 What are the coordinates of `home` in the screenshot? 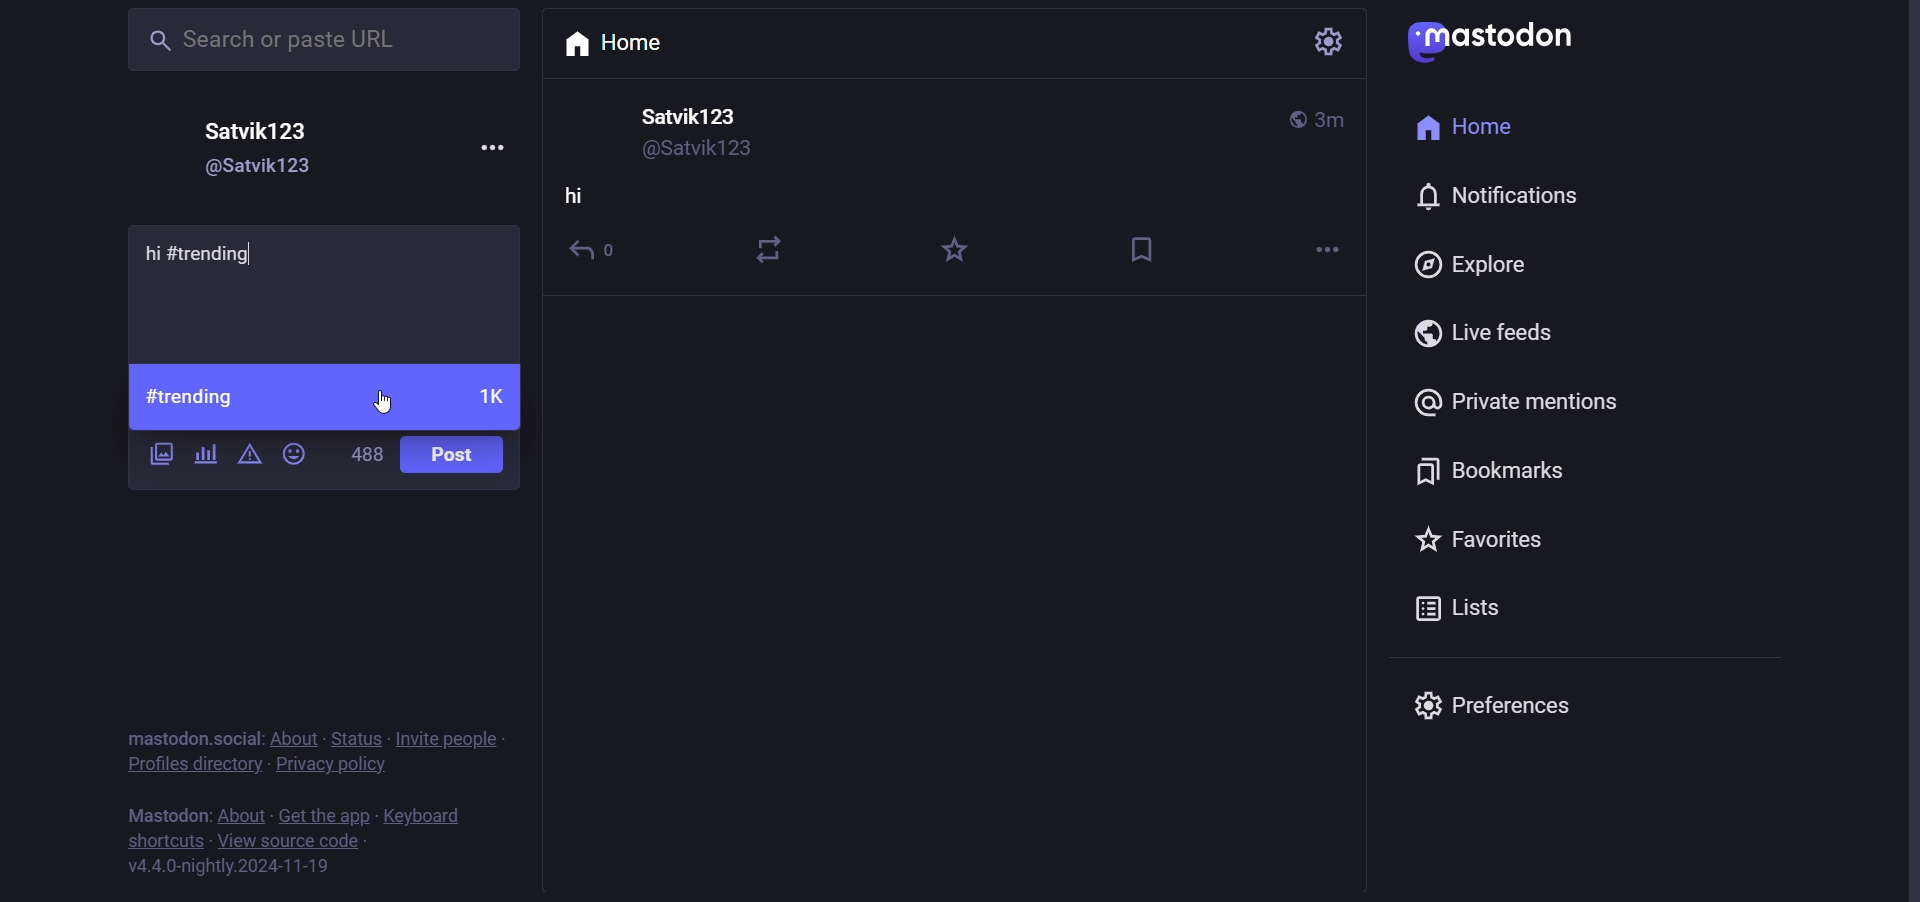 It's located at (1464, 129).